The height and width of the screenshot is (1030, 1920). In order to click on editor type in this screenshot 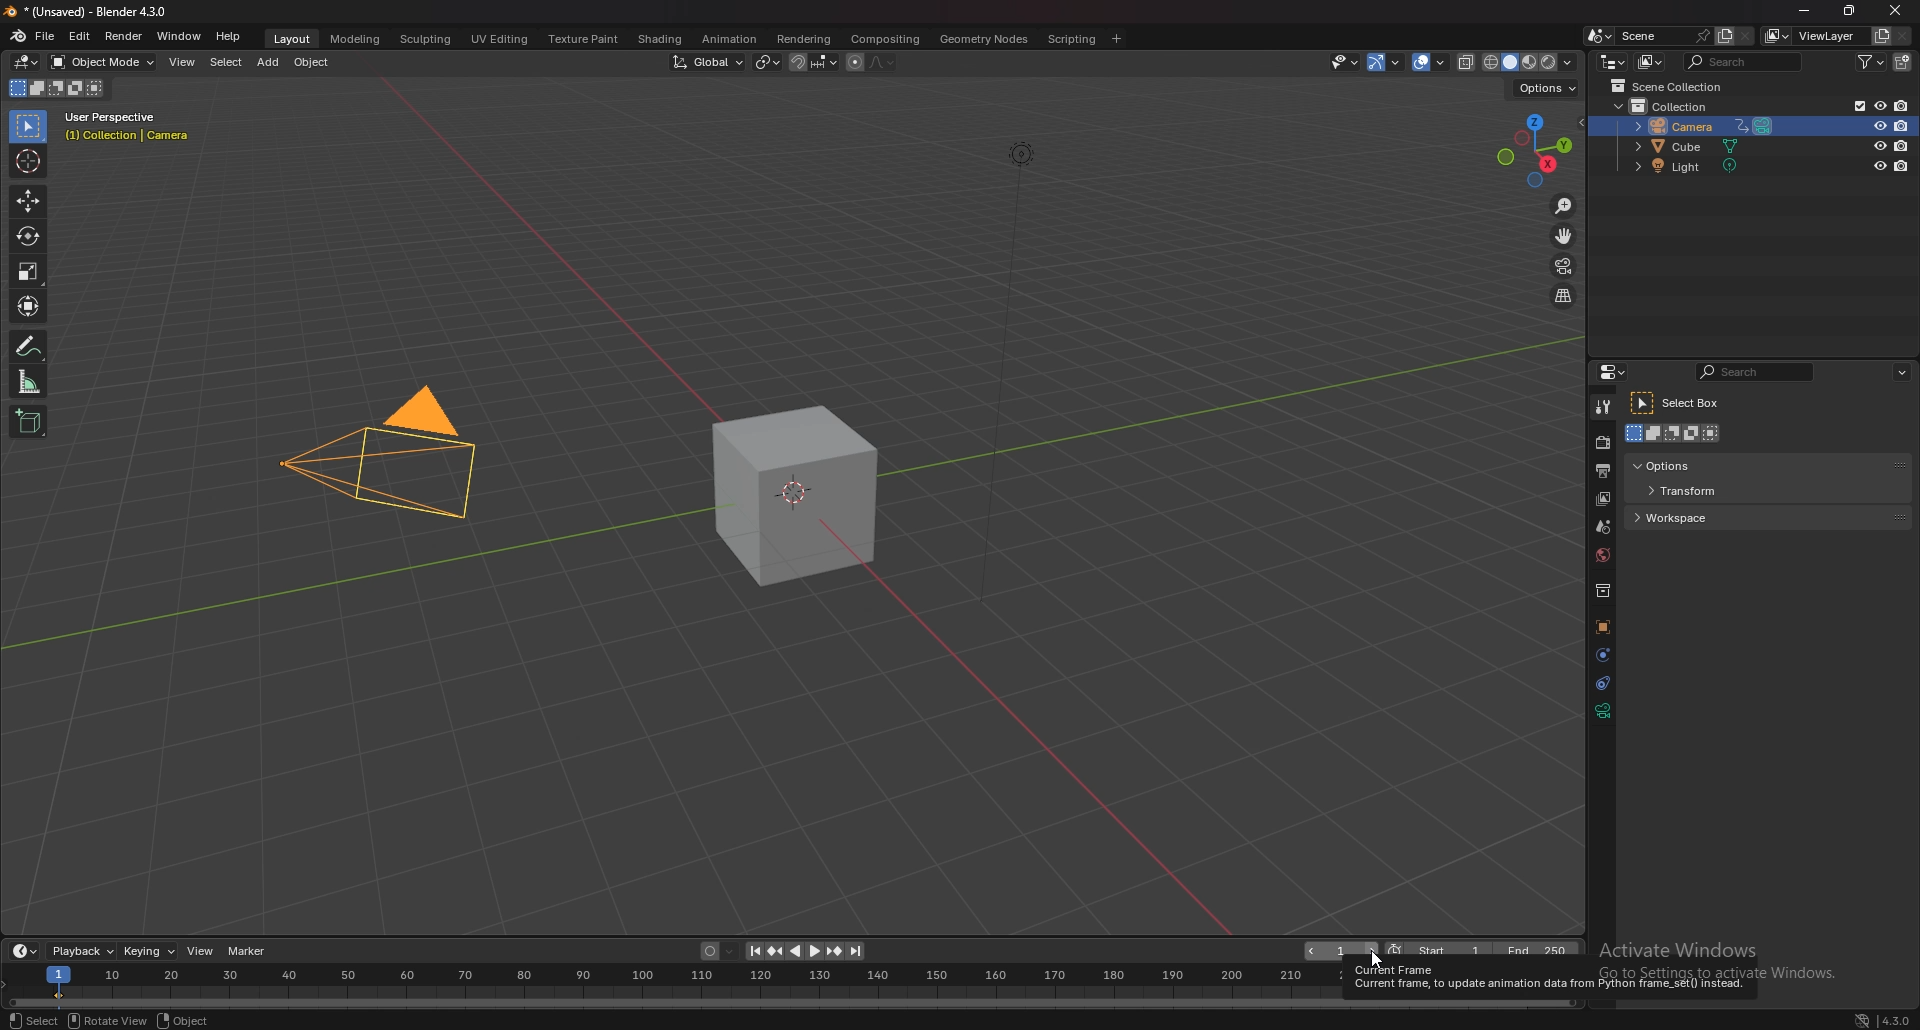, I will do `click(26, 950)`.